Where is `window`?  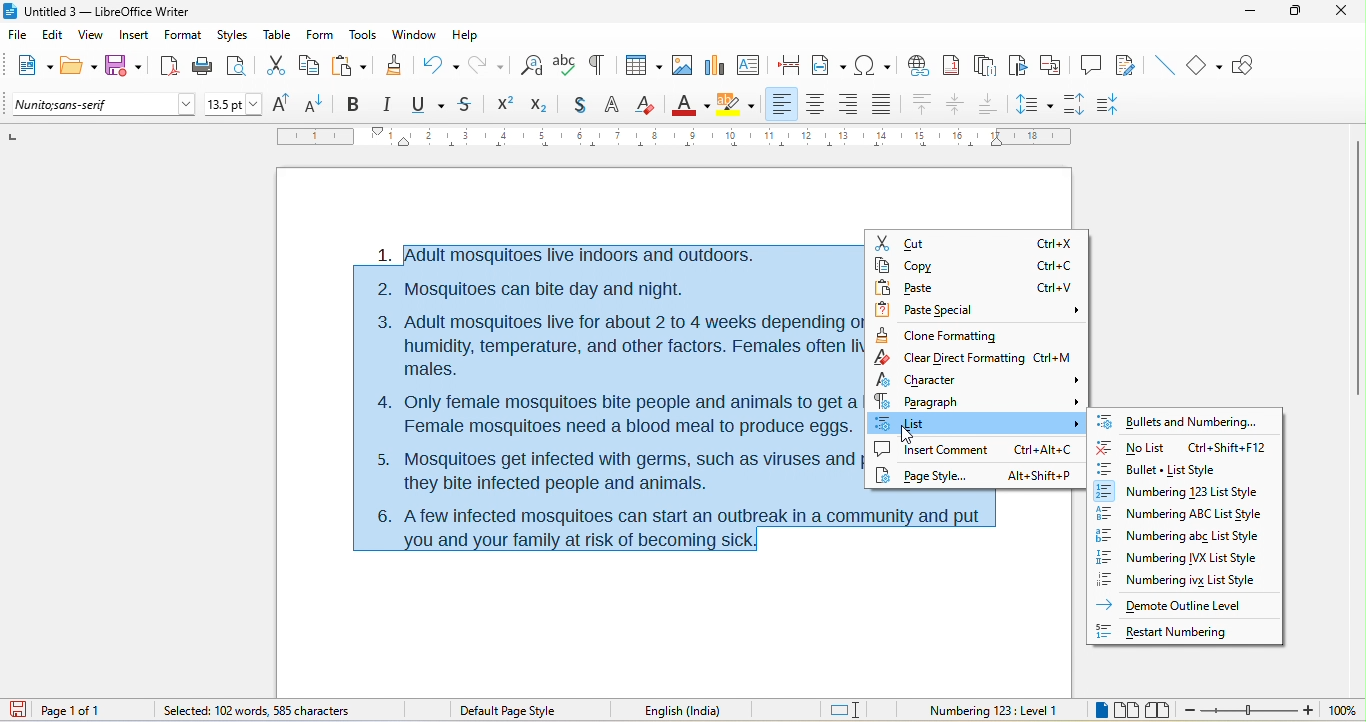 window is located at coordinates (413, 37).